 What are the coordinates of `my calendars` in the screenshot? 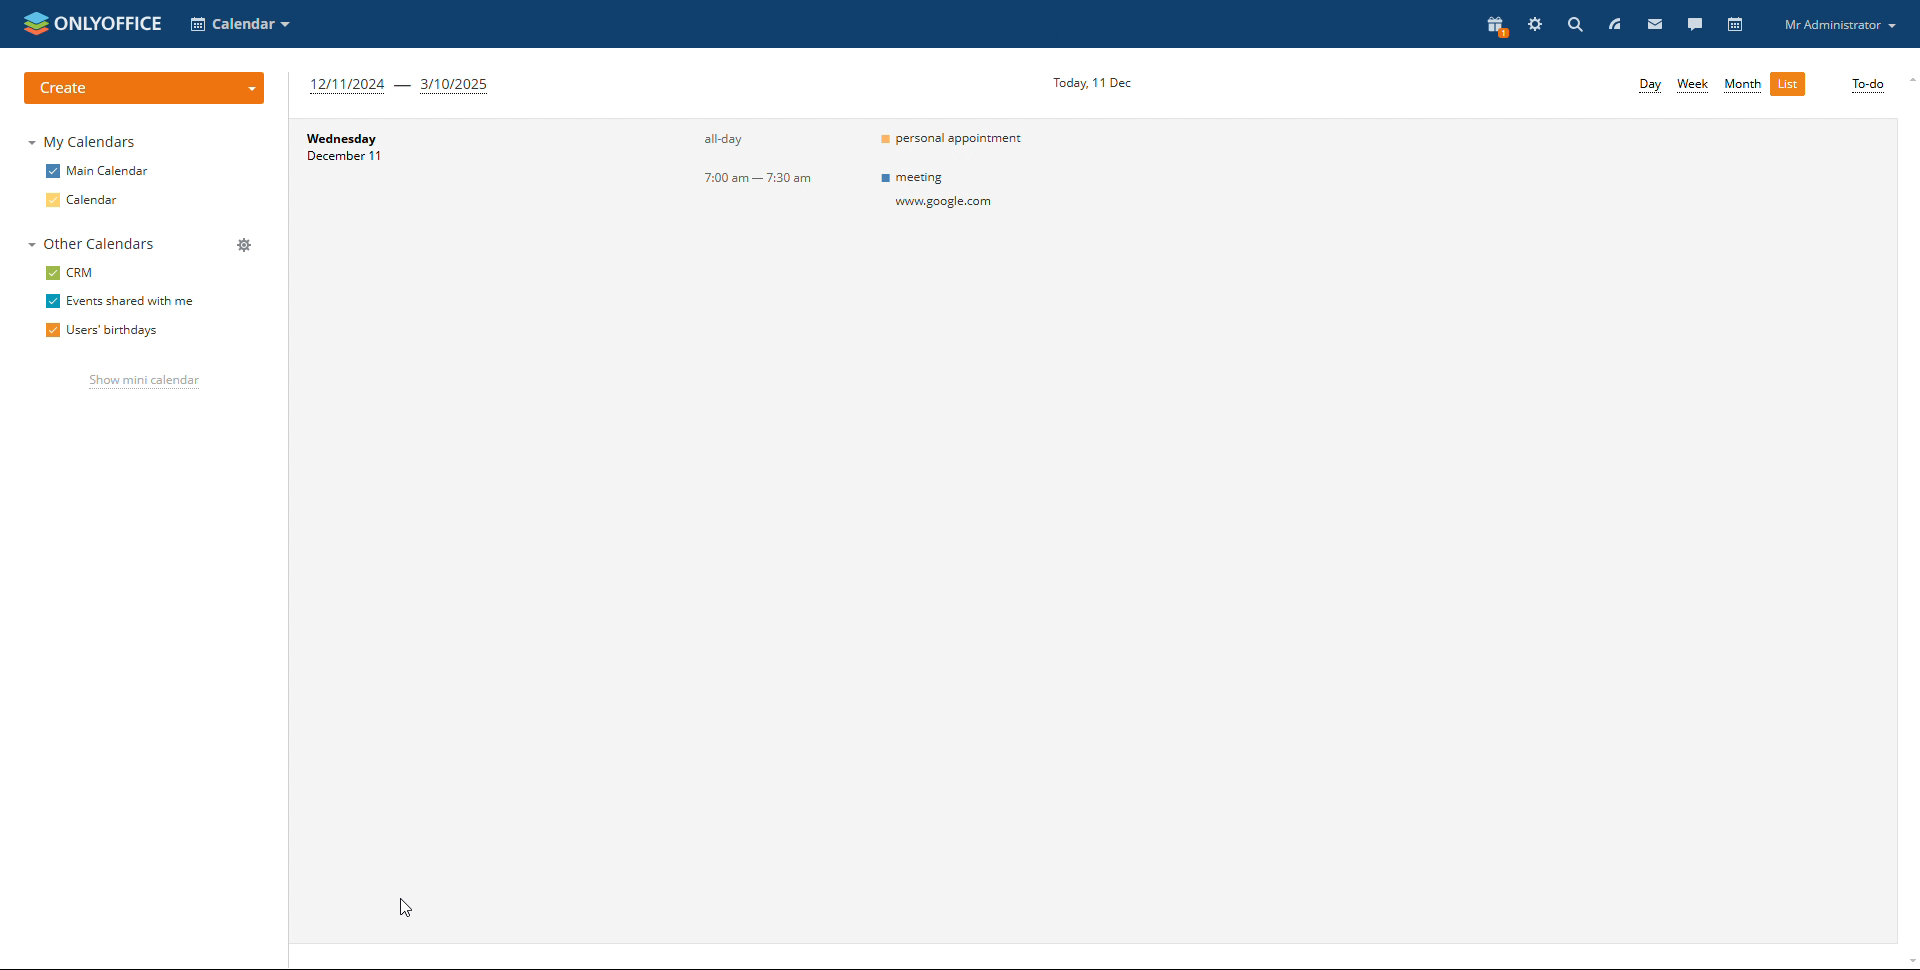 It's located at (84, 142).